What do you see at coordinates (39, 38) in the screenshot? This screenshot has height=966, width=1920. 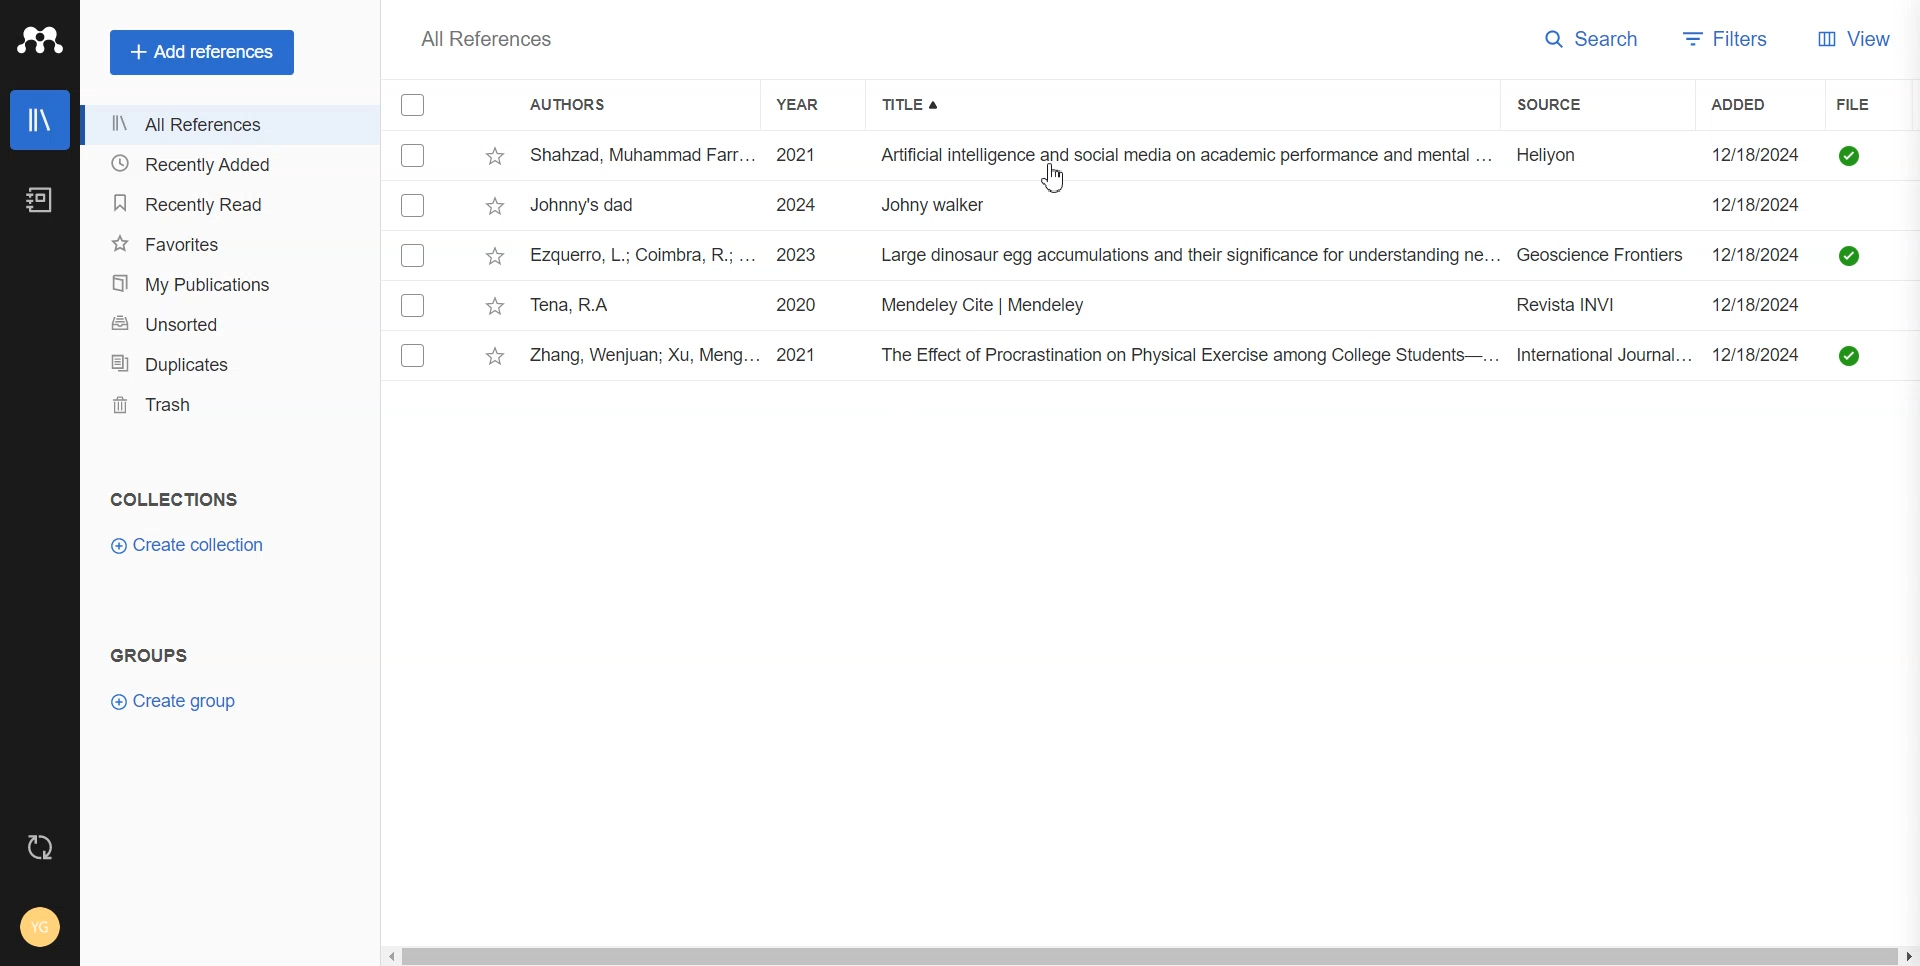 I see `Logo` at bounding box center [39, 38].